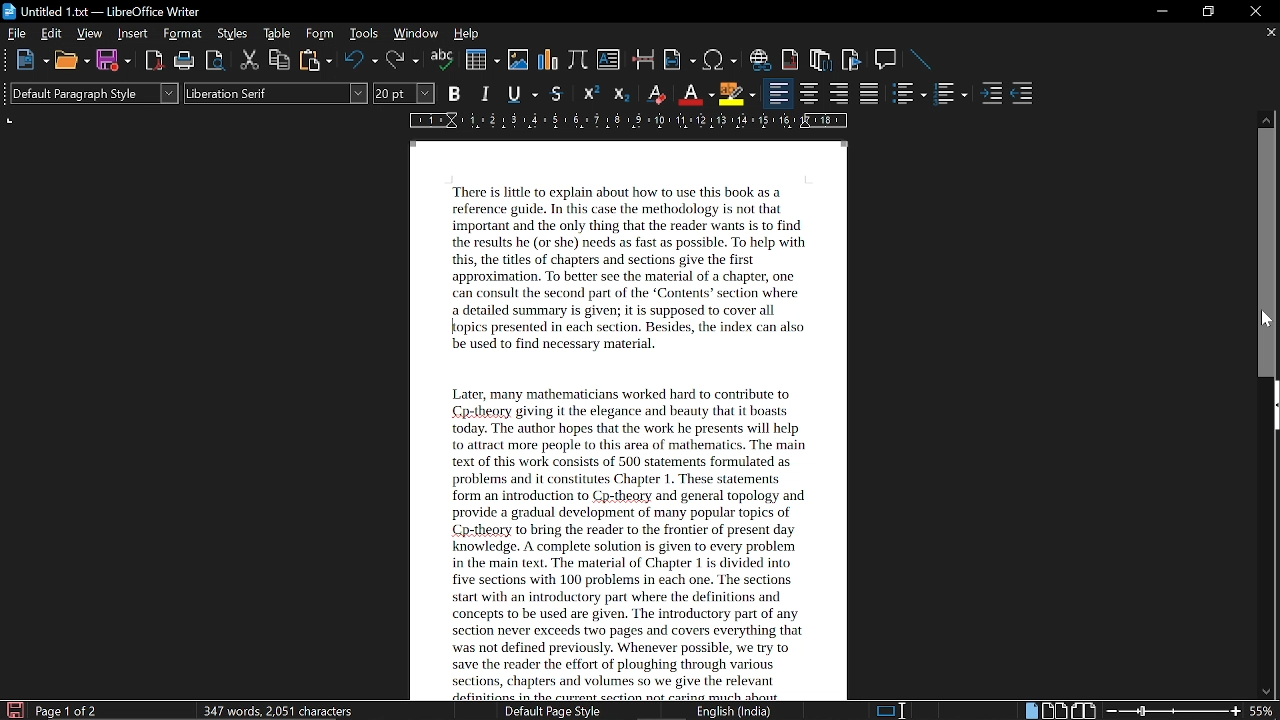  What do you see at coordinates (250, 60) in the screenshot?
I see `cut` at bounding box center [250, 60].